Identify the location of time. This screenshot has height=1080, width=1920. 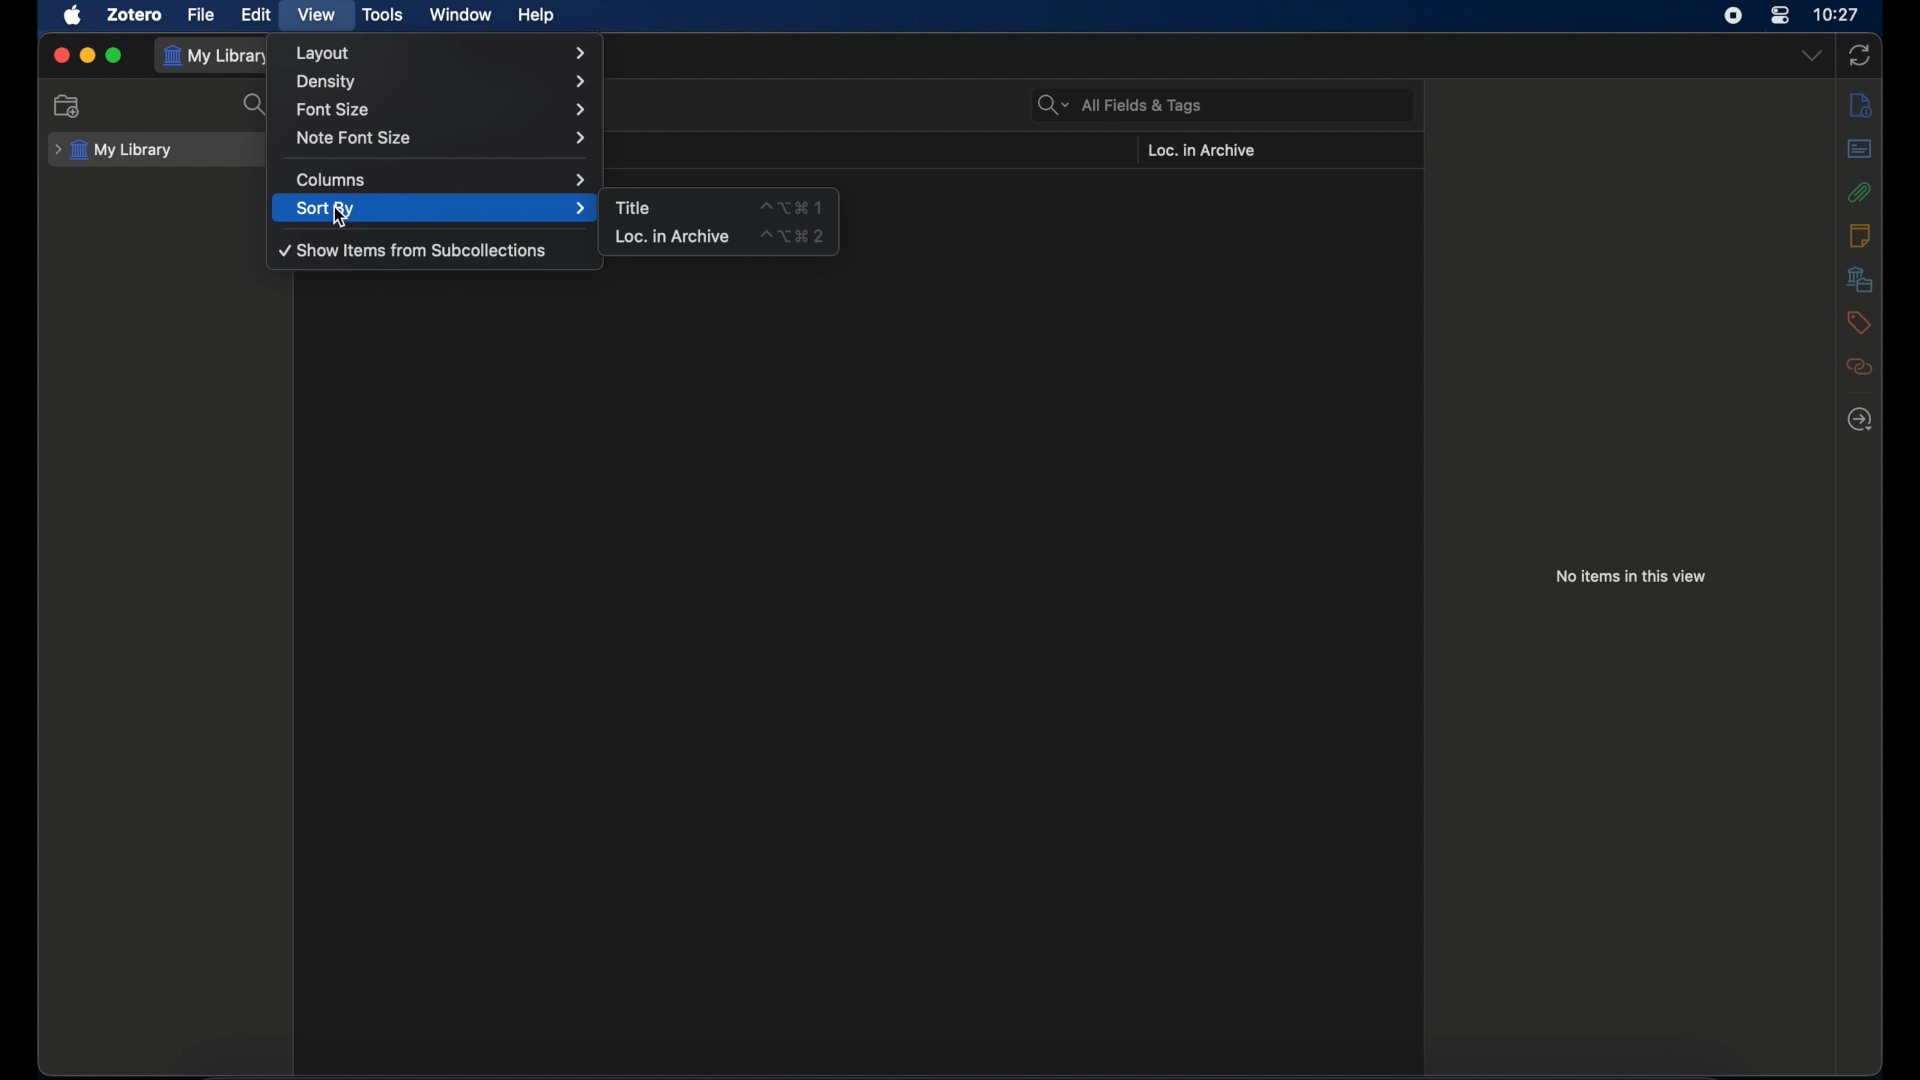
(1838, 13).